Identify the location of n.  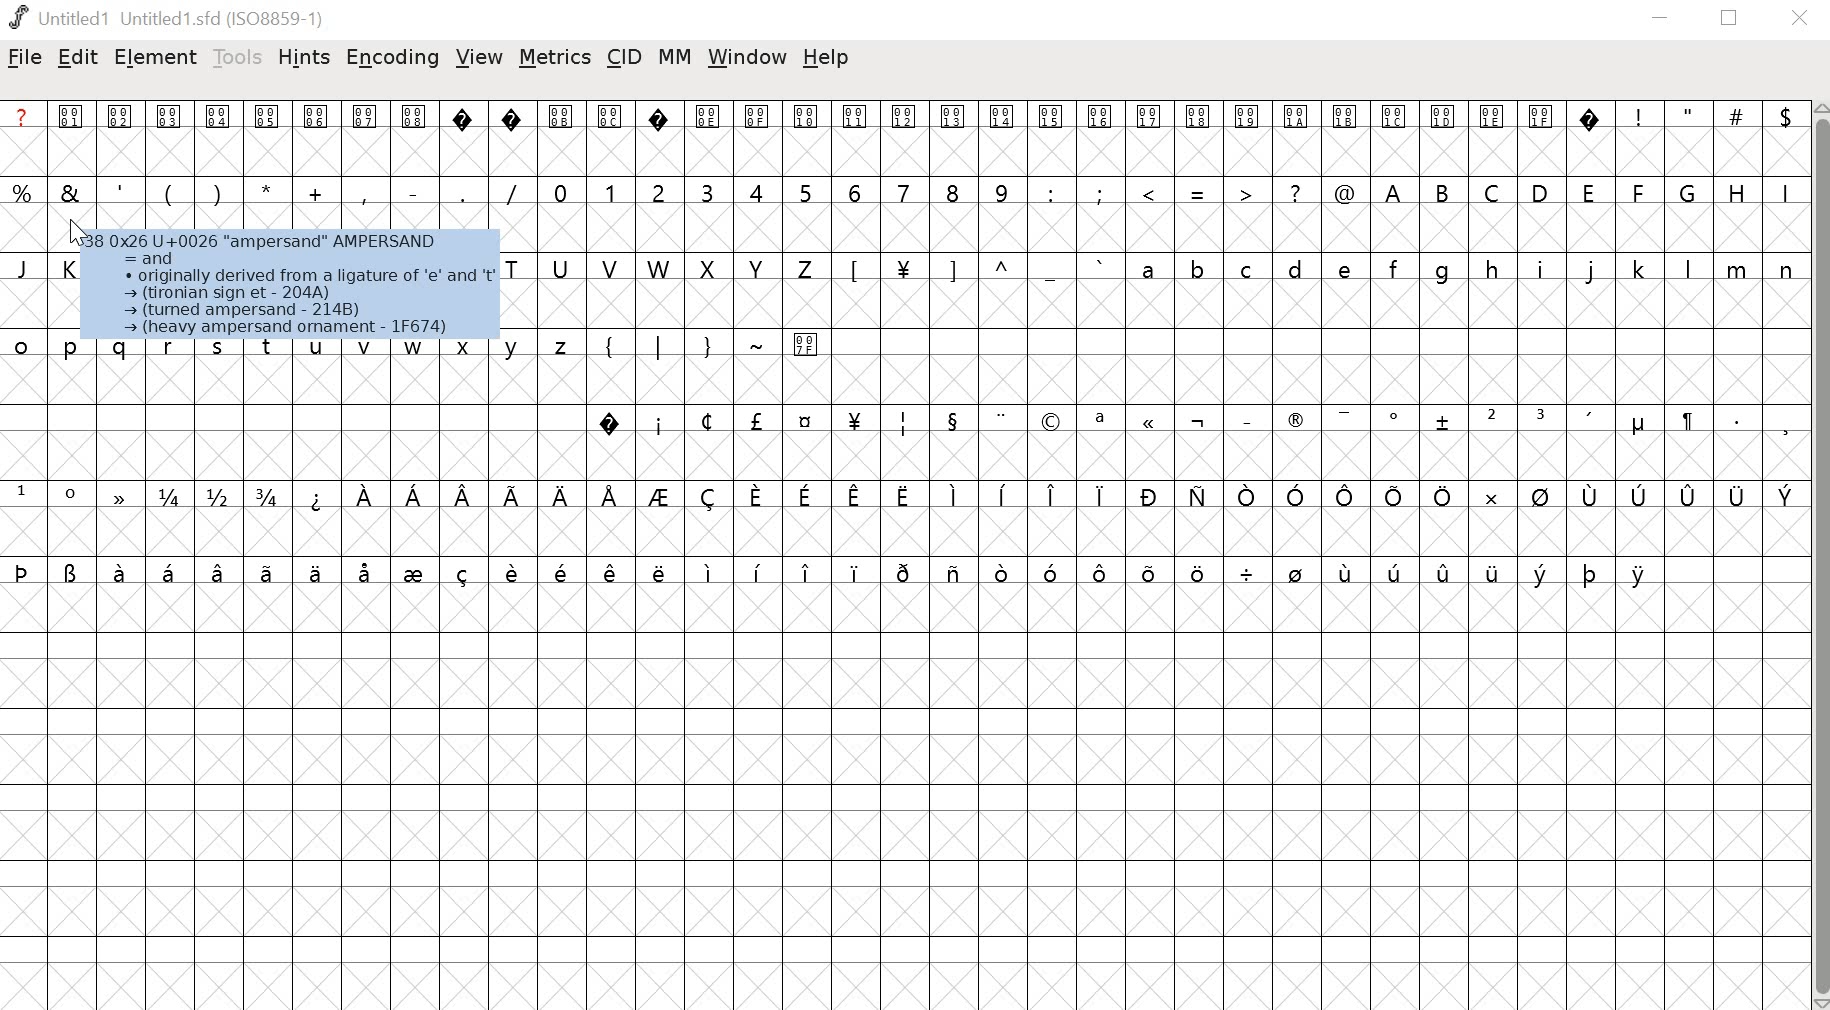
(1786, 268).